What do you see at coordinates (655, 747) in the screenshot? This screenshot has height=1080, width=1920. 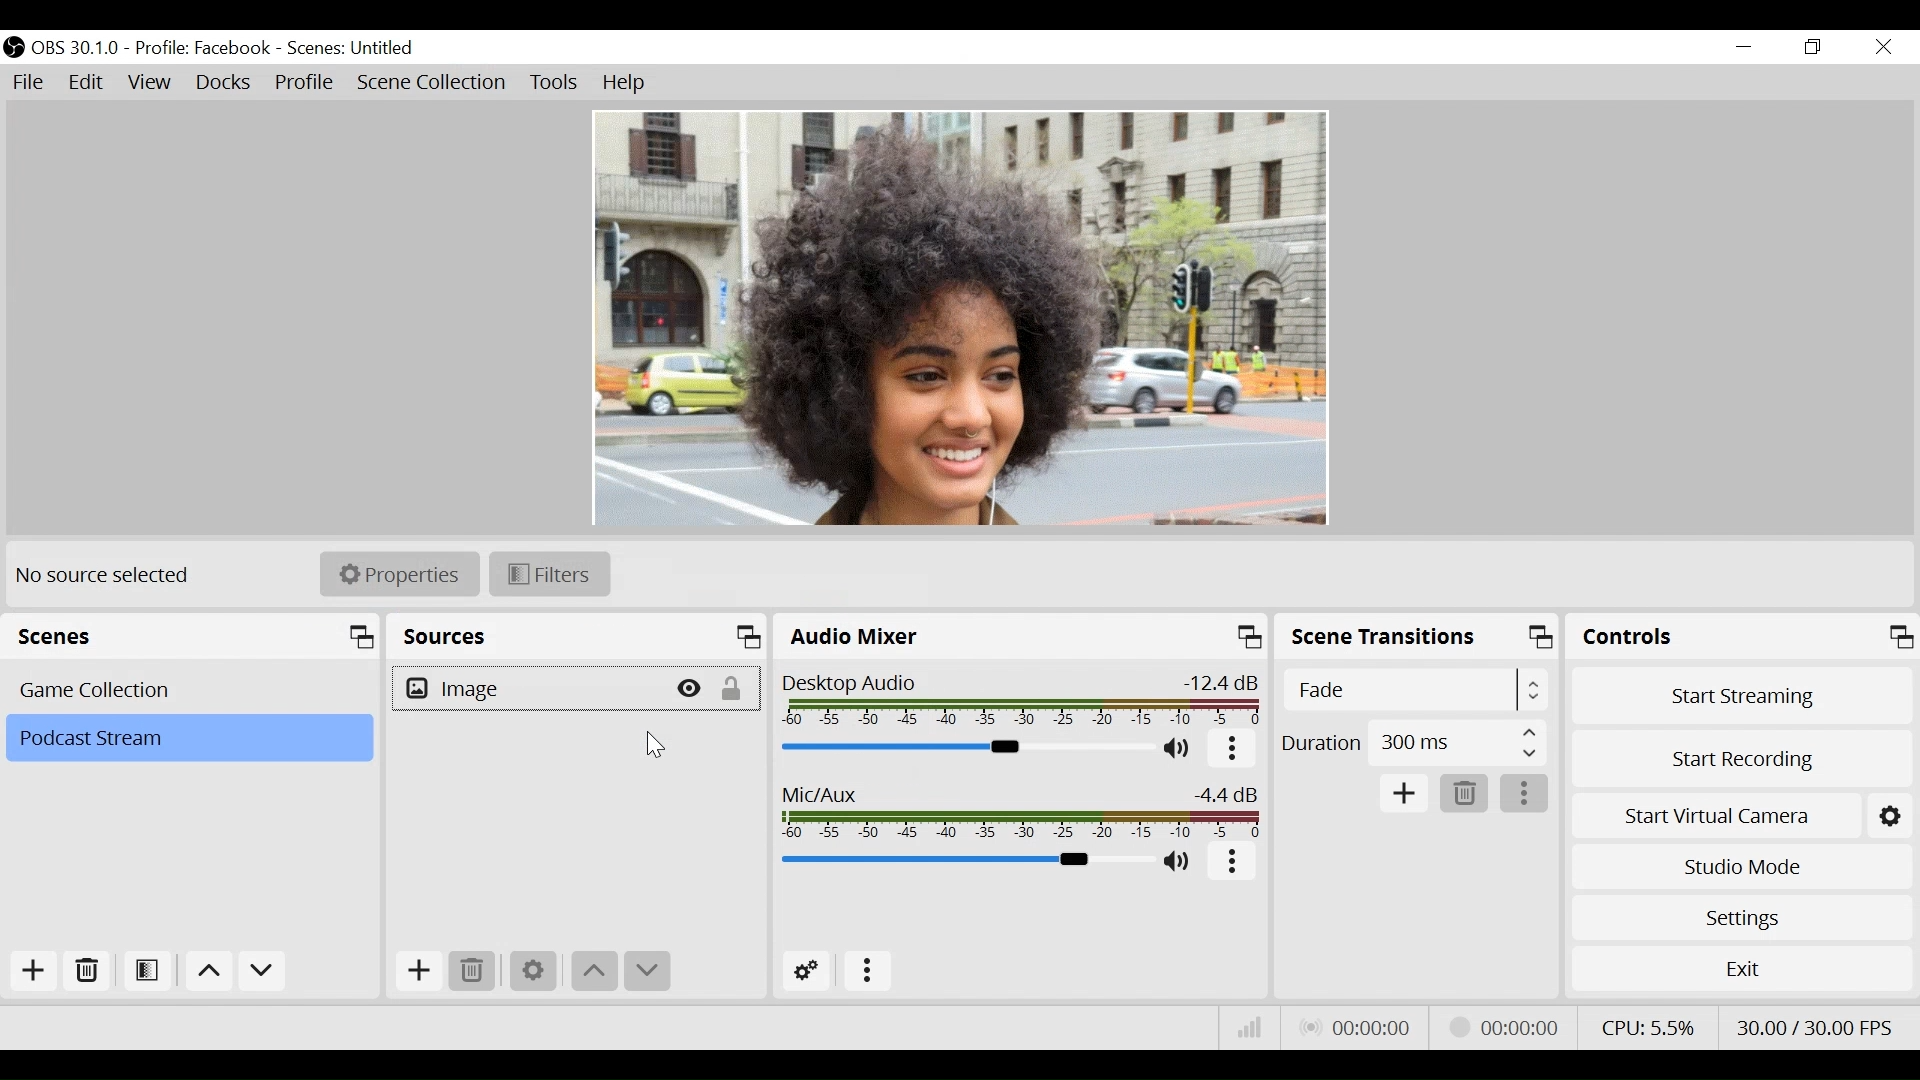 I see `Cursor` at bounding box center [655, 747].